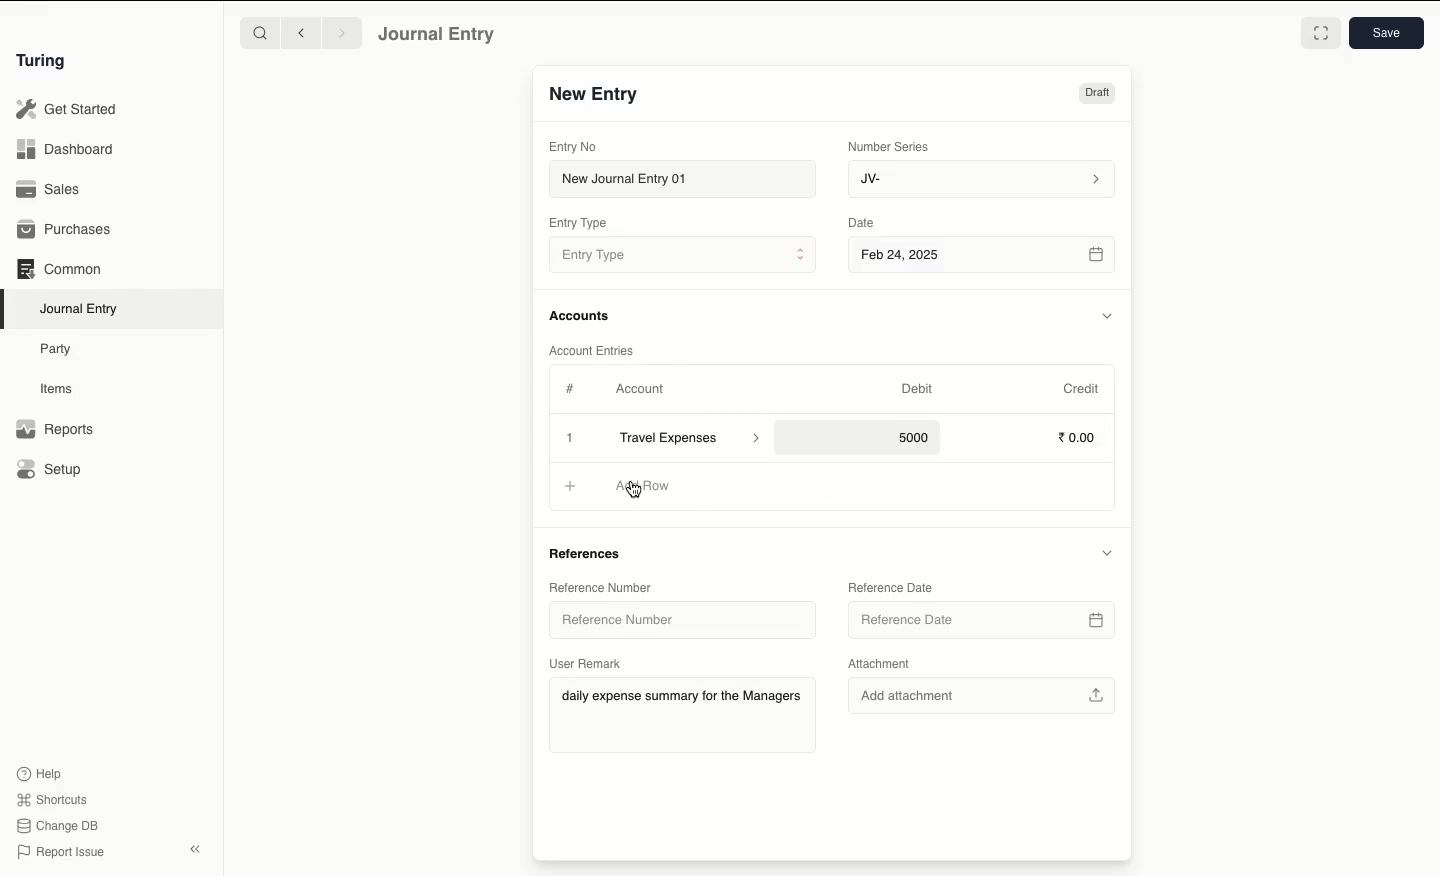  I want to click on Turing, so click(45, 62).